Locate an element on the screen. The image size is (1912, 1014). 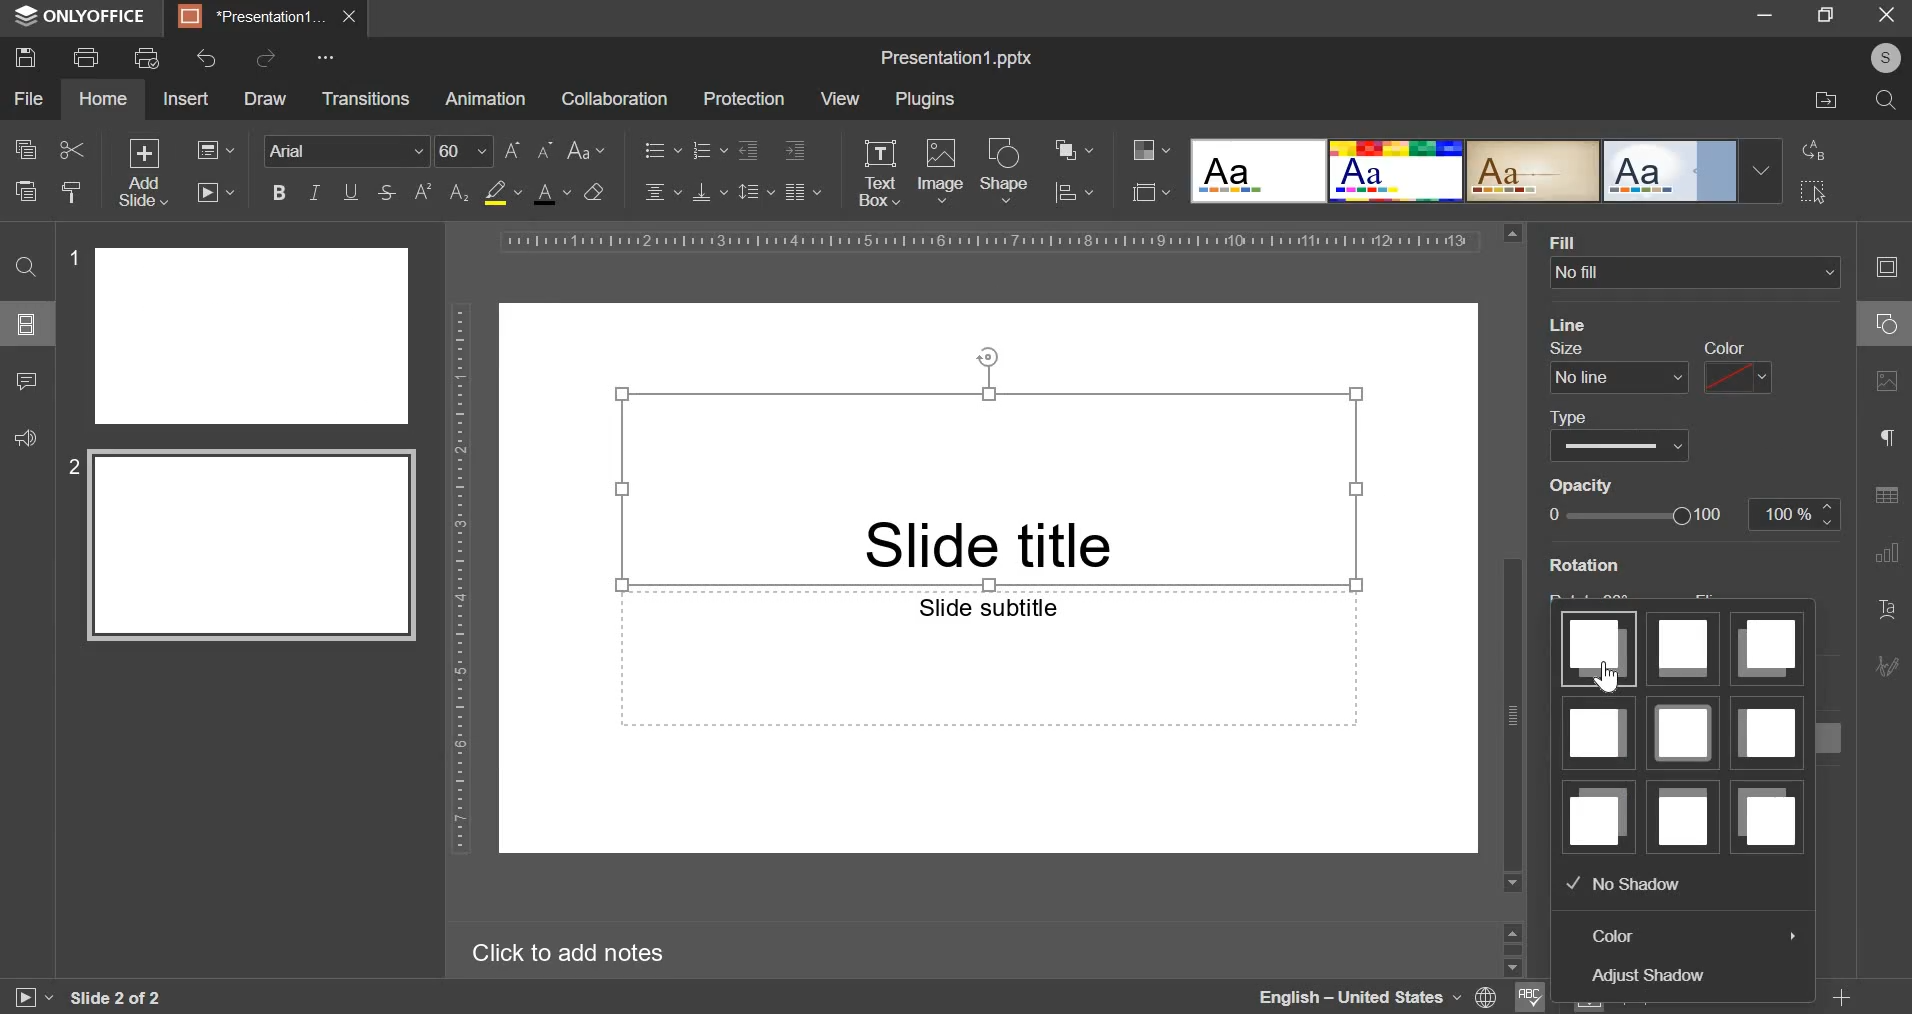
font is located at coordinates (348, 149).